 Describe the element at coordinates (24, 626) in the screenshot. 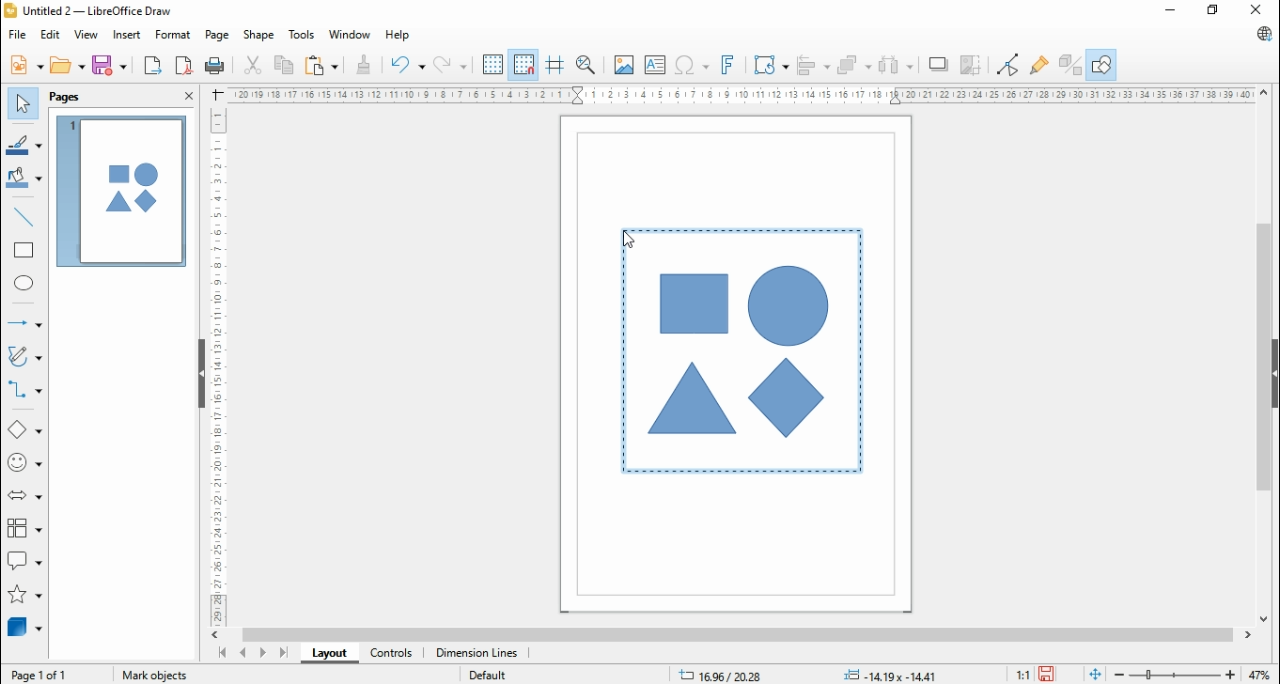

I see `3D objects` at that location.